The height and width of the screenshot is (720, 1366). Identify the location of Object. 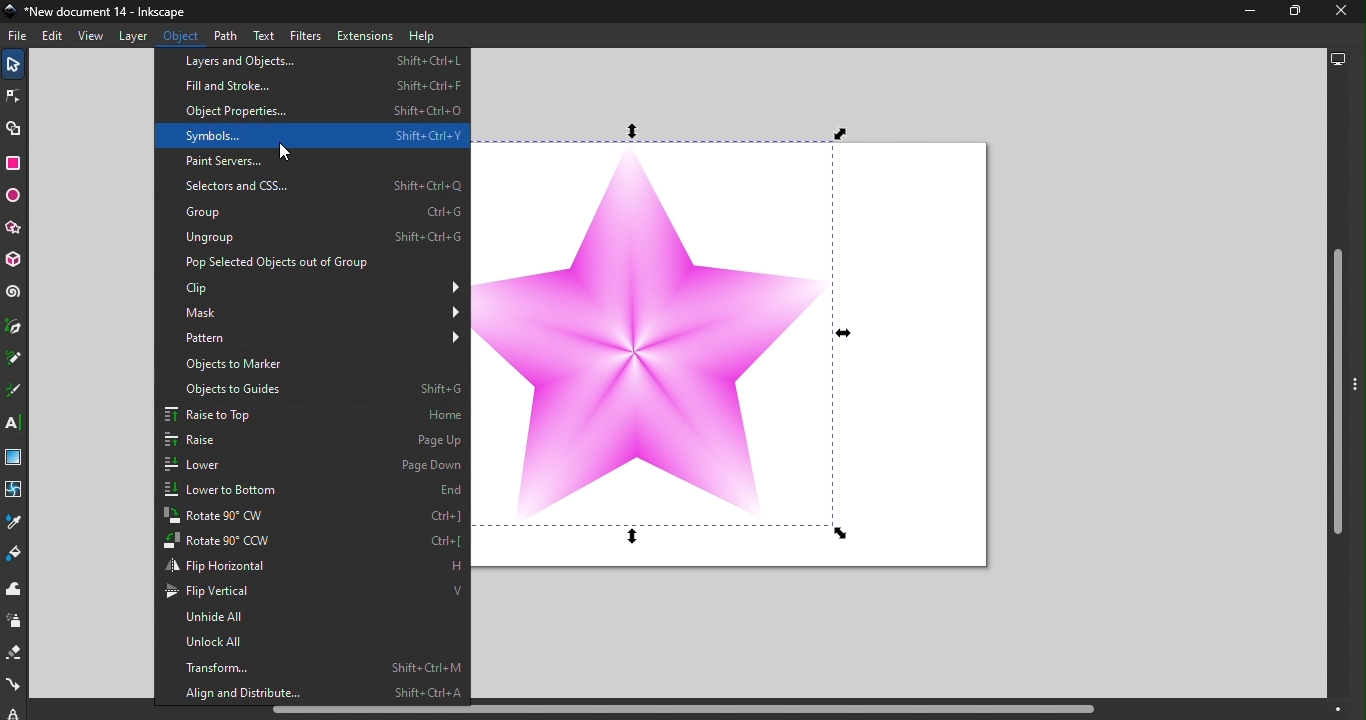
(179, 36).